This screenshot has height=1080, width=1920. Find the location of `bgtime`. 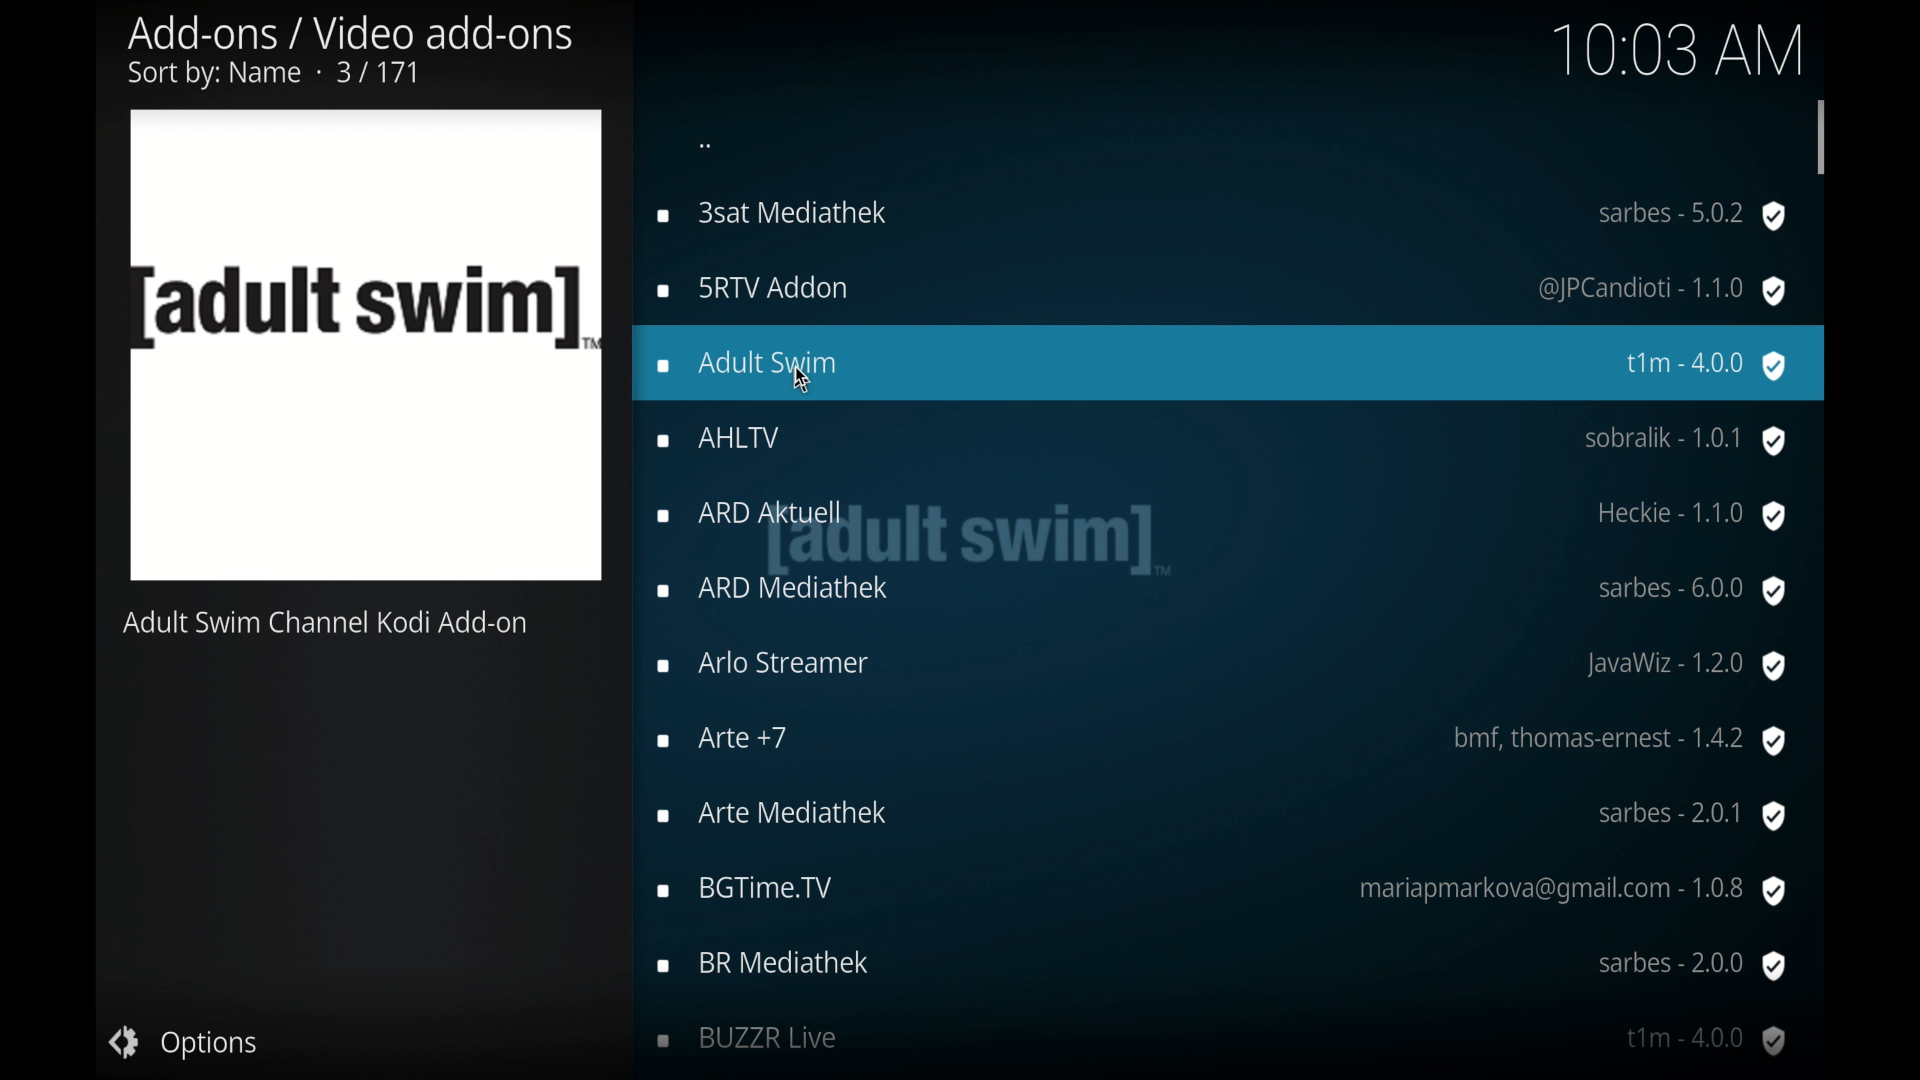

bgtime is located at coordinates (1220, 891).